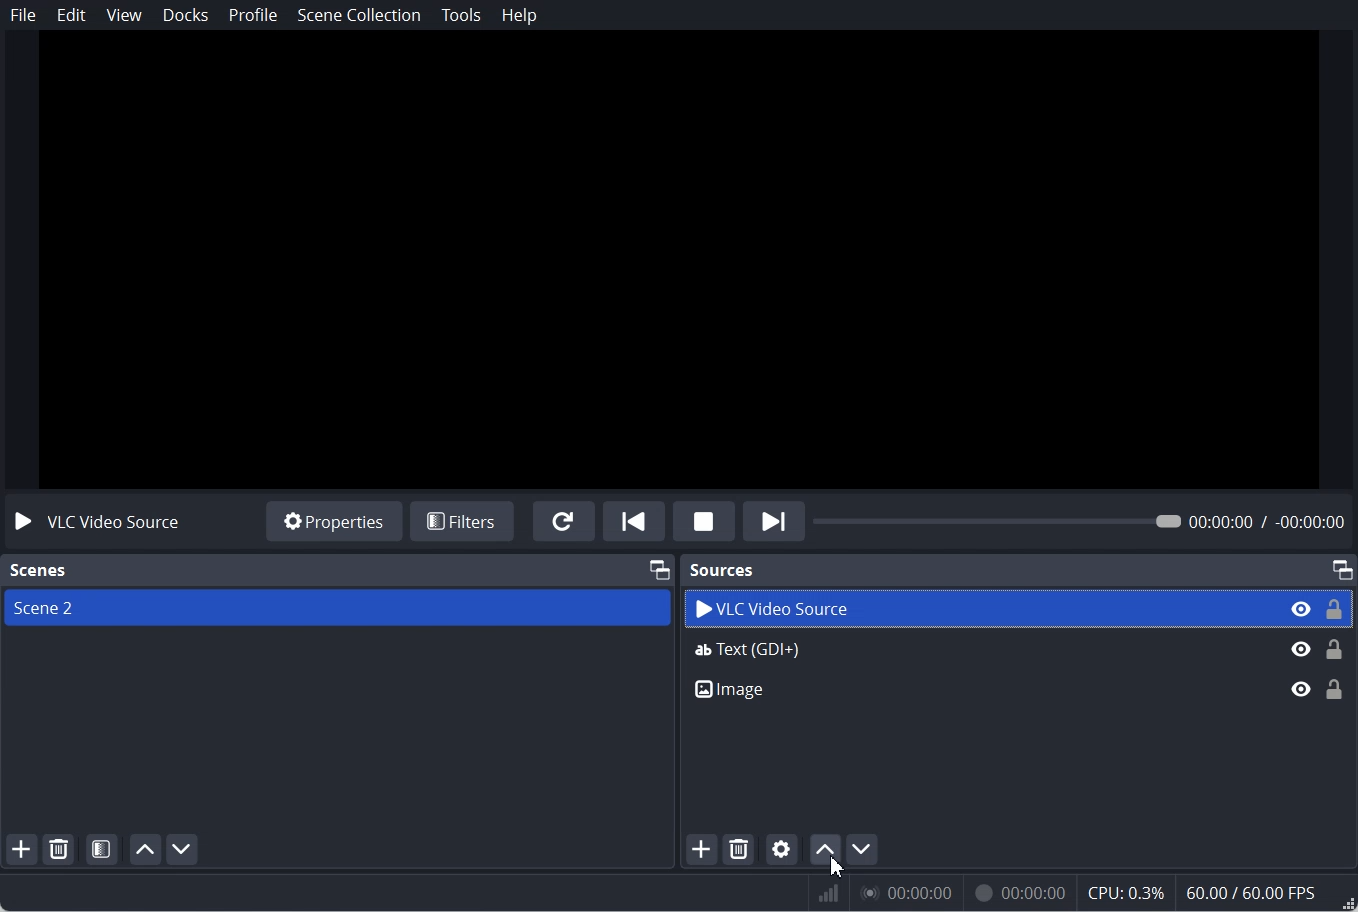 This screenshot has height=912, width=1358. I want to click on Text, so click(36, 571).